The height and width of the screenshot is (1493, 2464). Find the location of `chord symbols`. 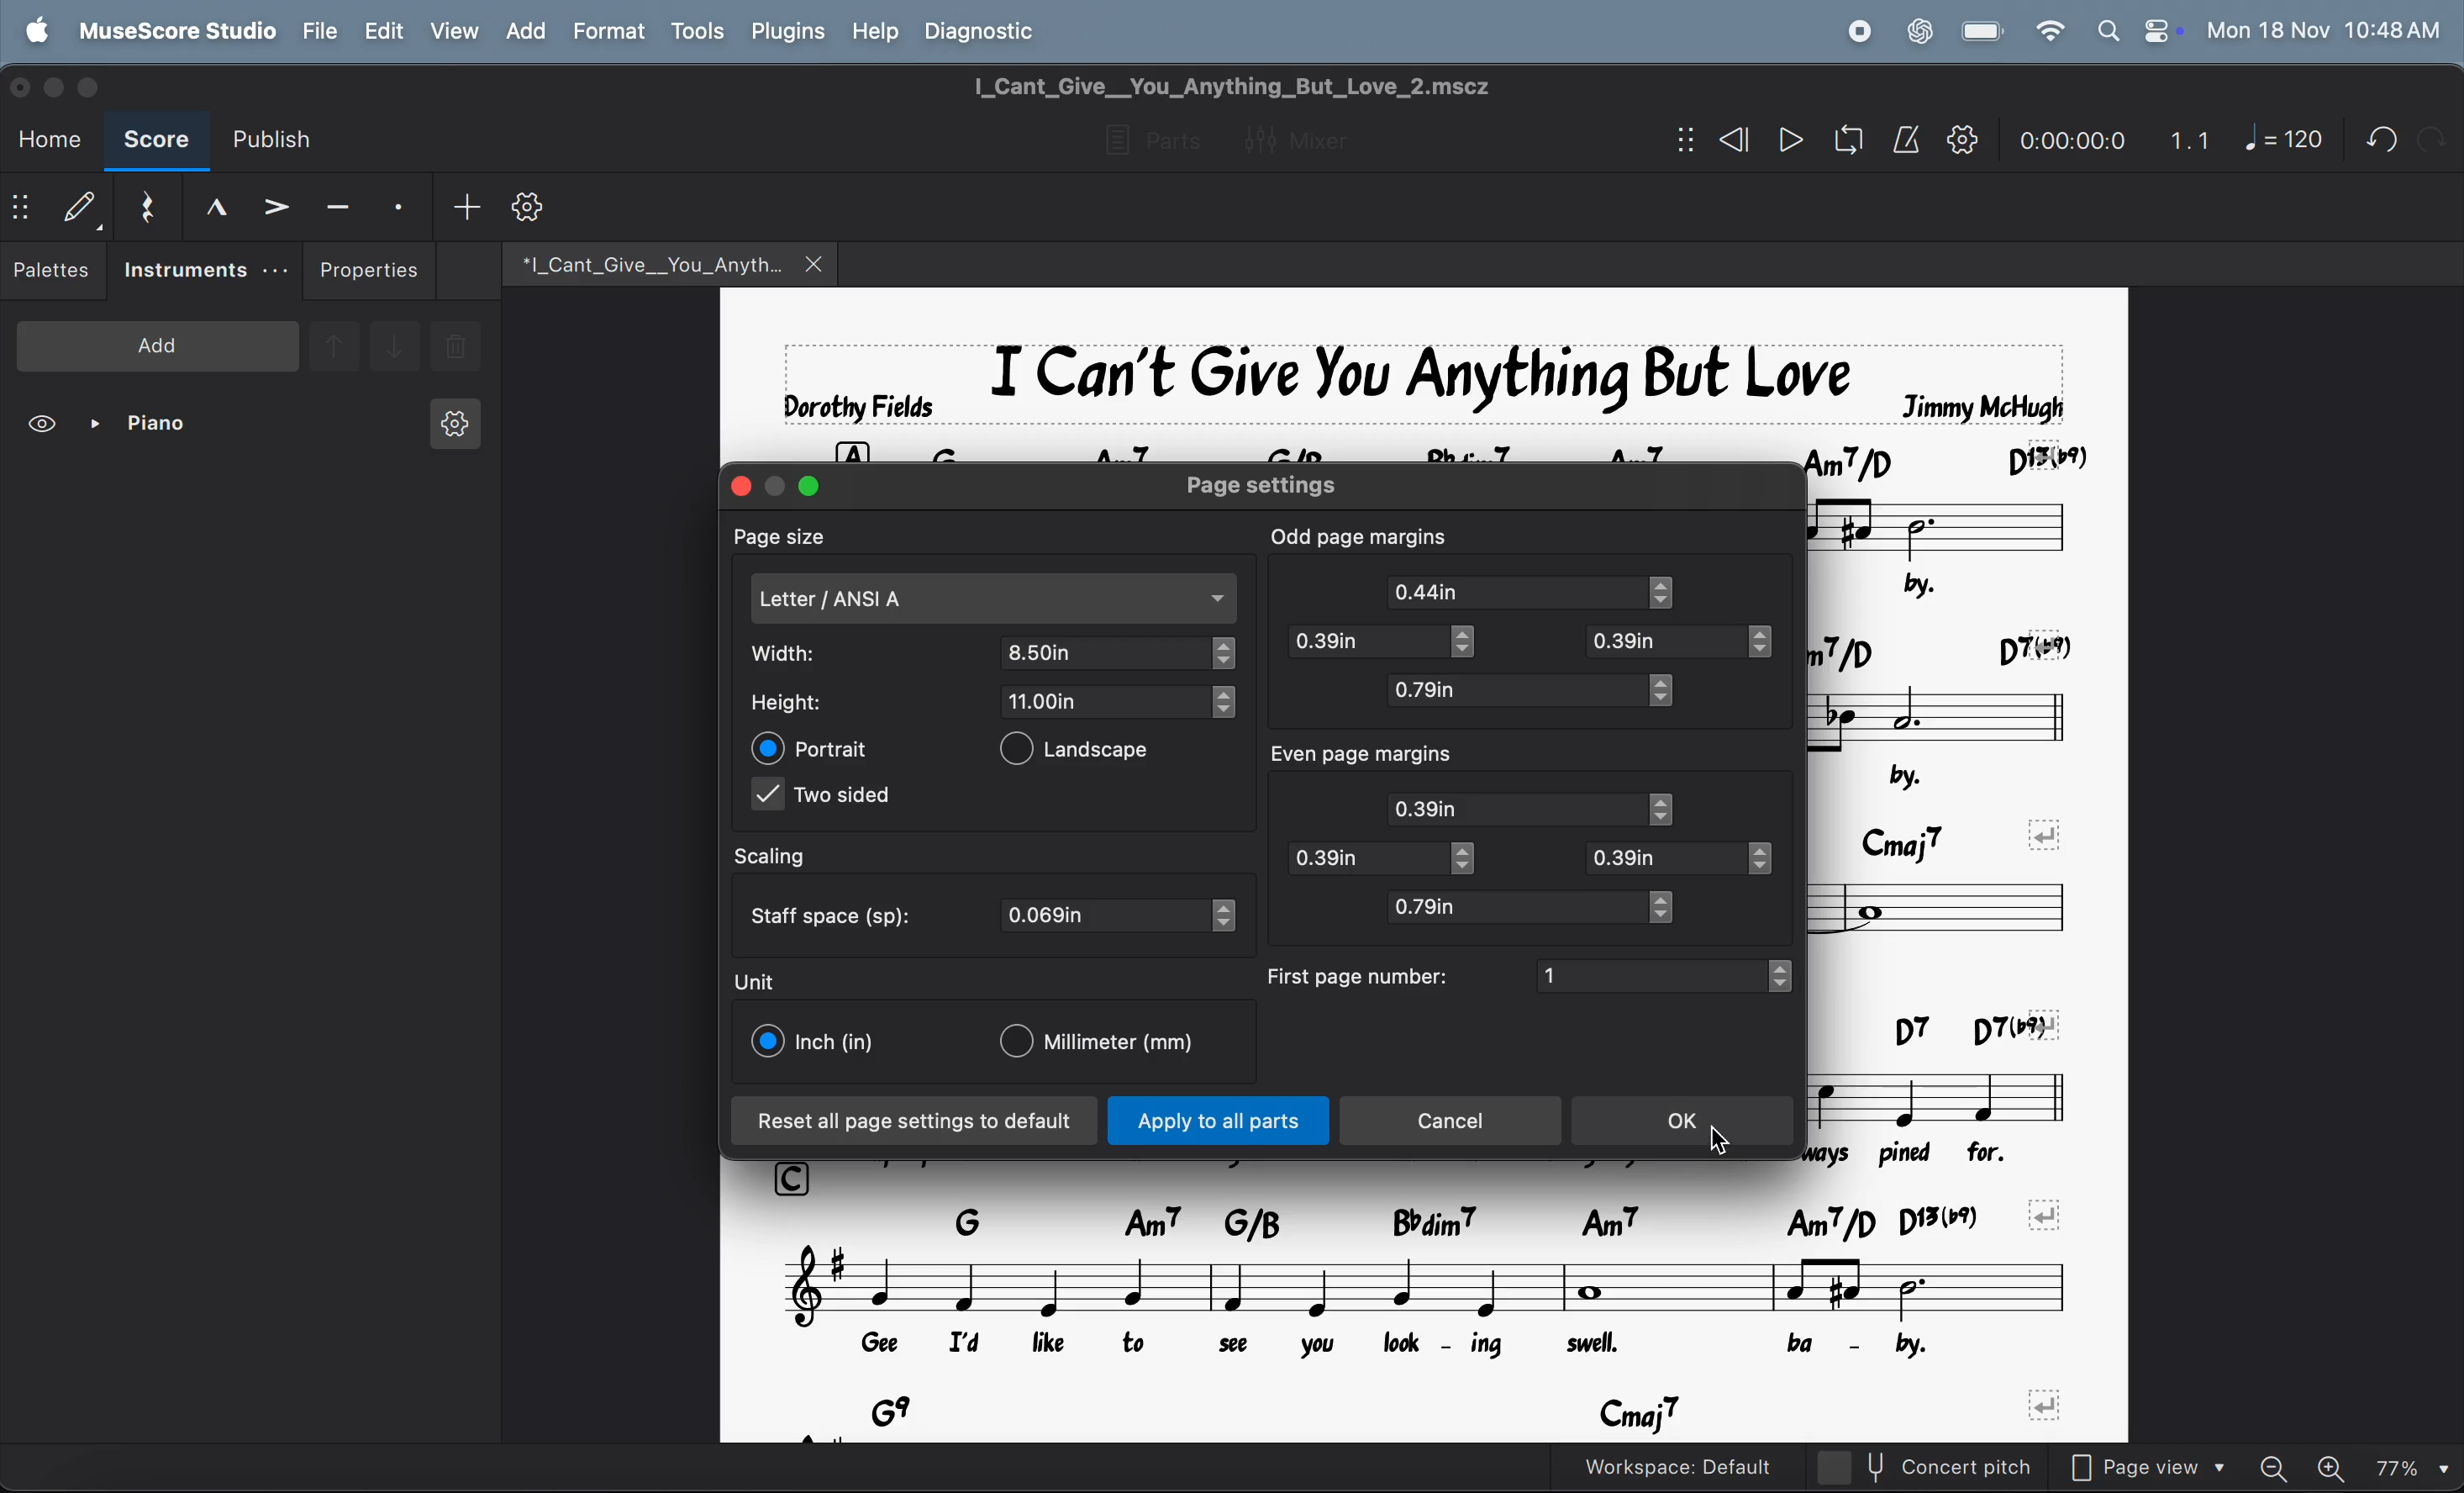

chord symbols is located at coordinates (1507, 444).